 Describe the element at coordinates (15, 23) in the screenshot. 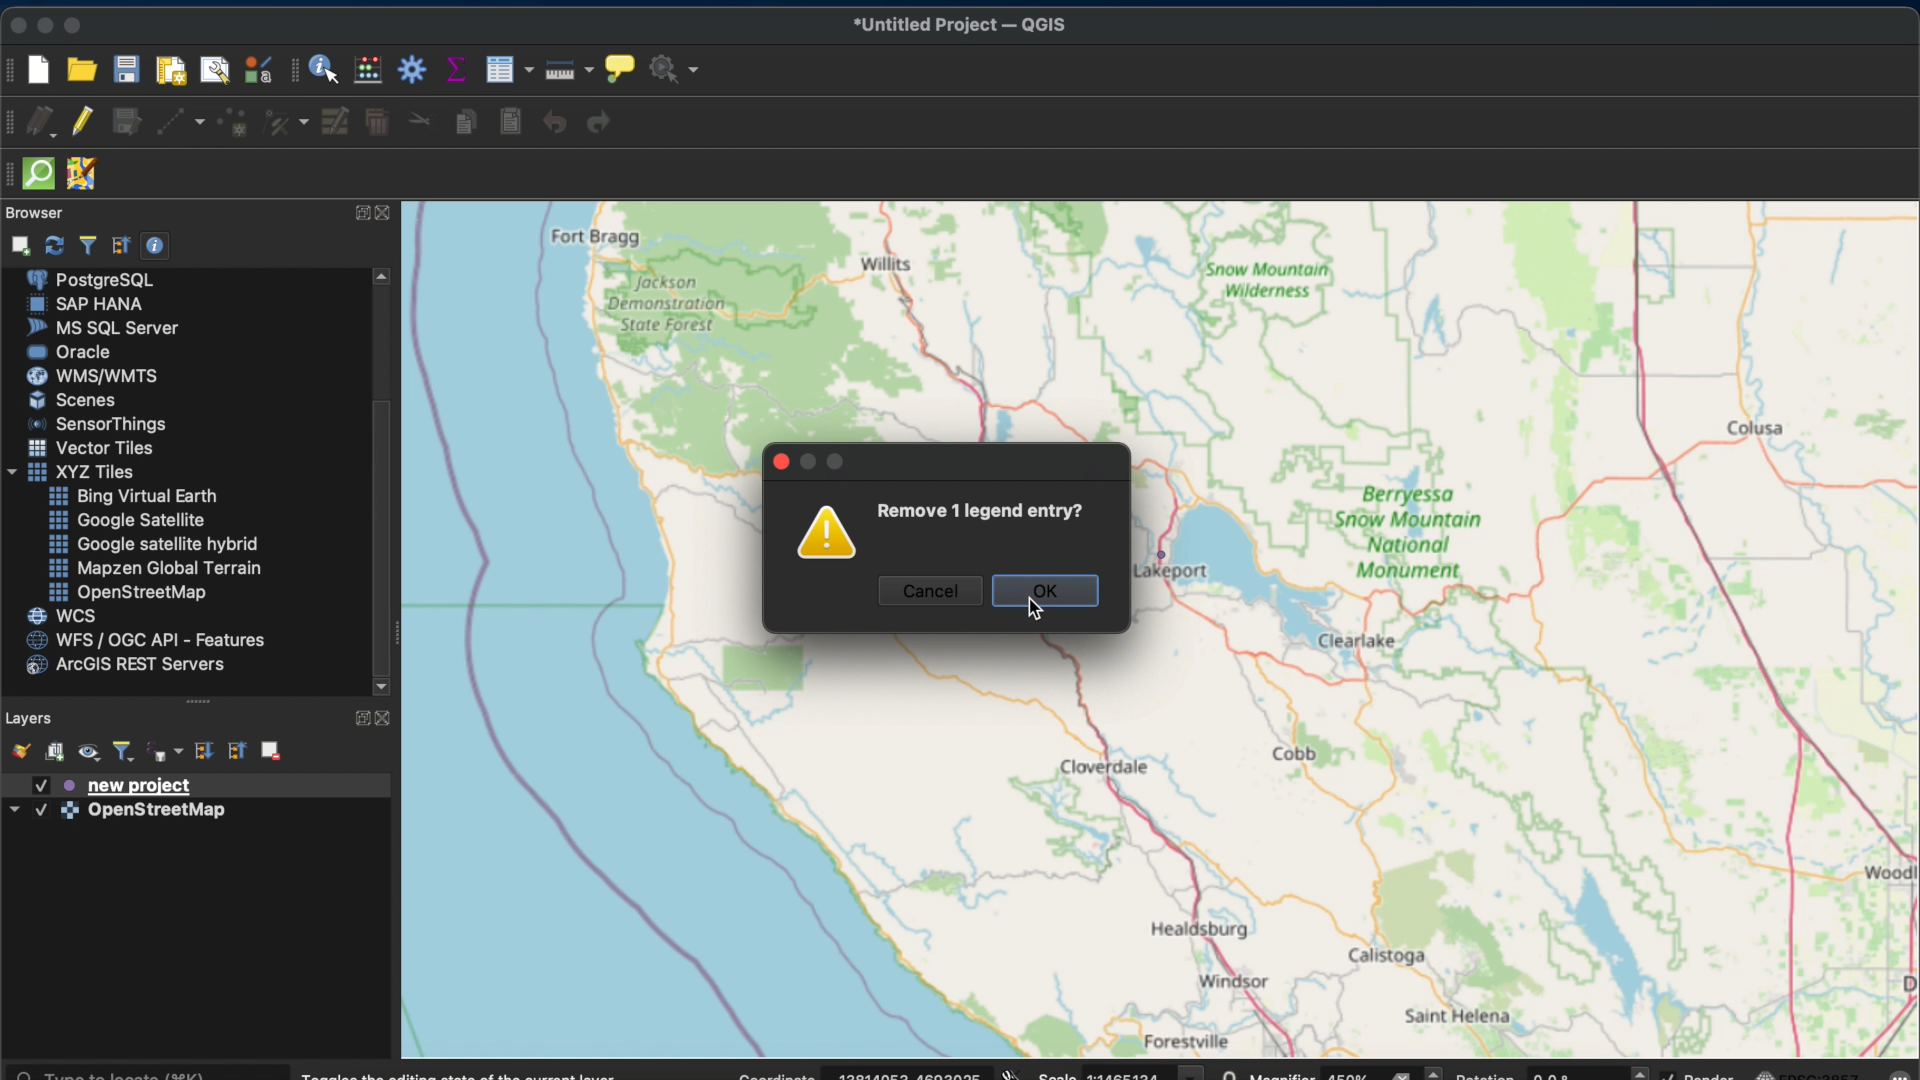

I see `close` at that location.